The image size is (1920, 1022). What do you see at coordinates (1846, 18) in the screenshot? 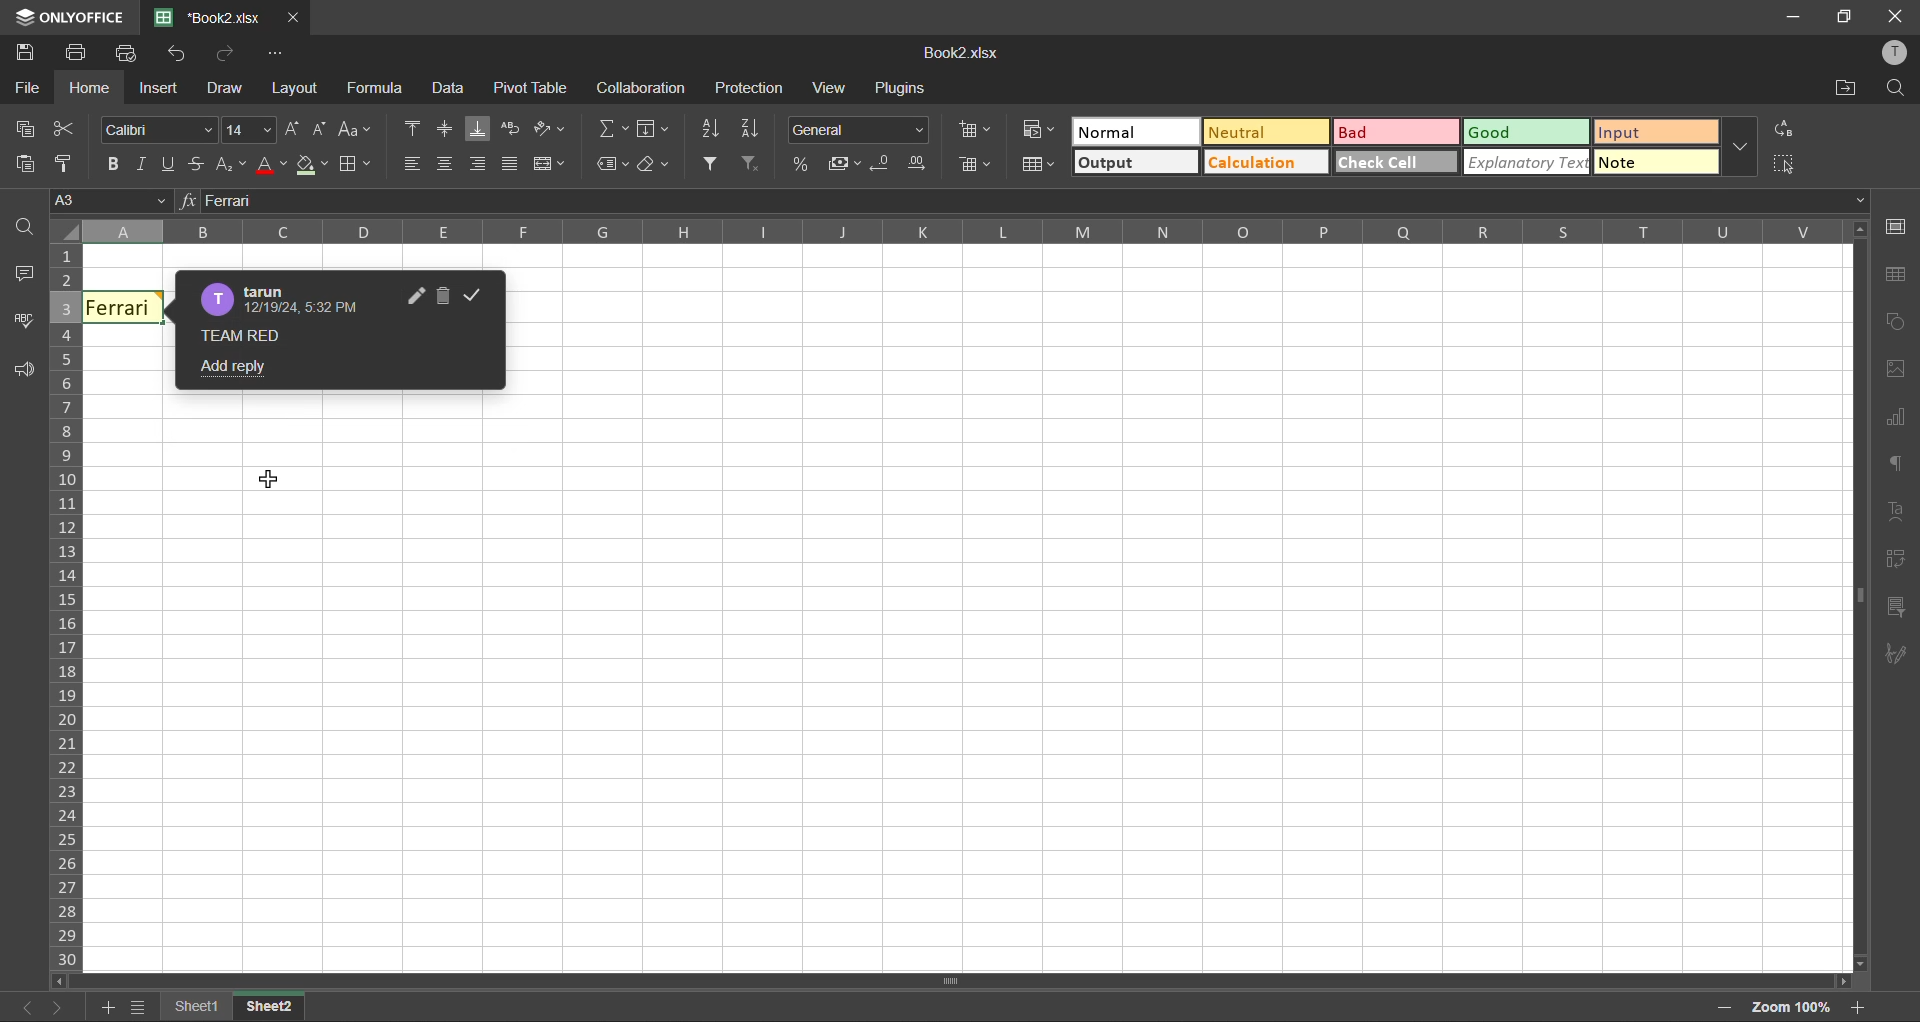
I see `Full Screen` at bounding box center [1846, 18].